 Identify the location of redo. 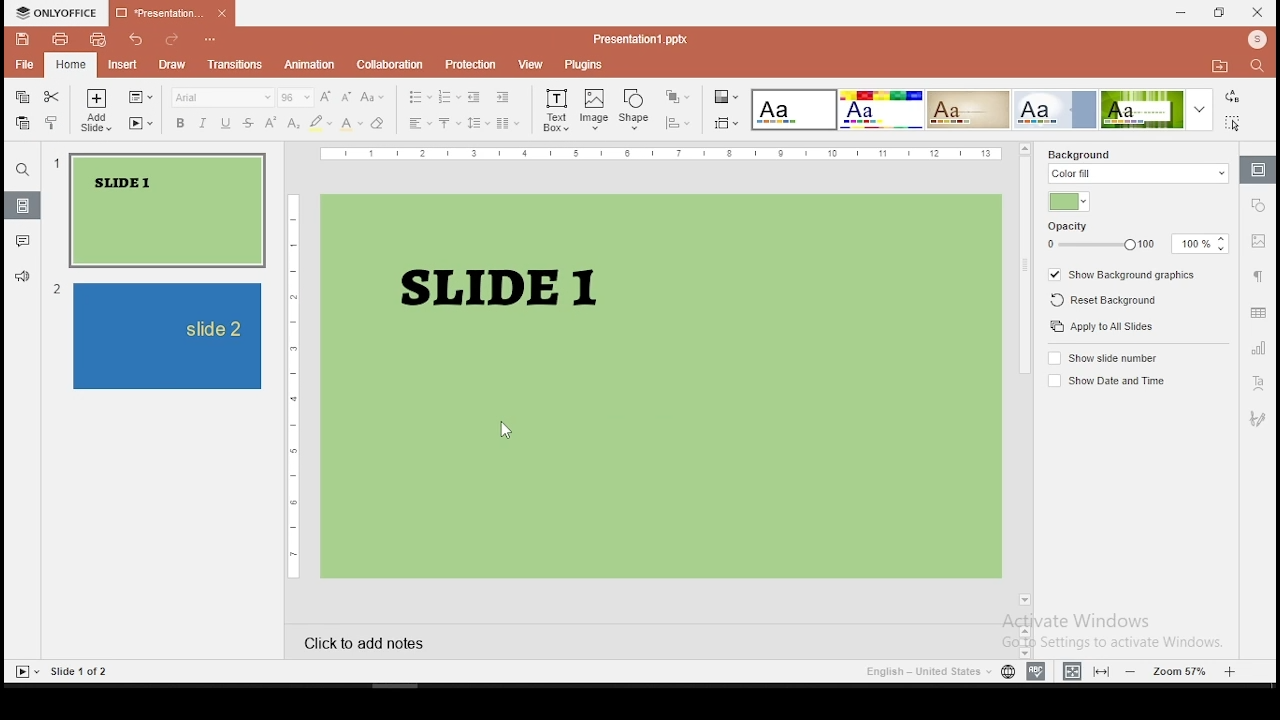
(168, 40).